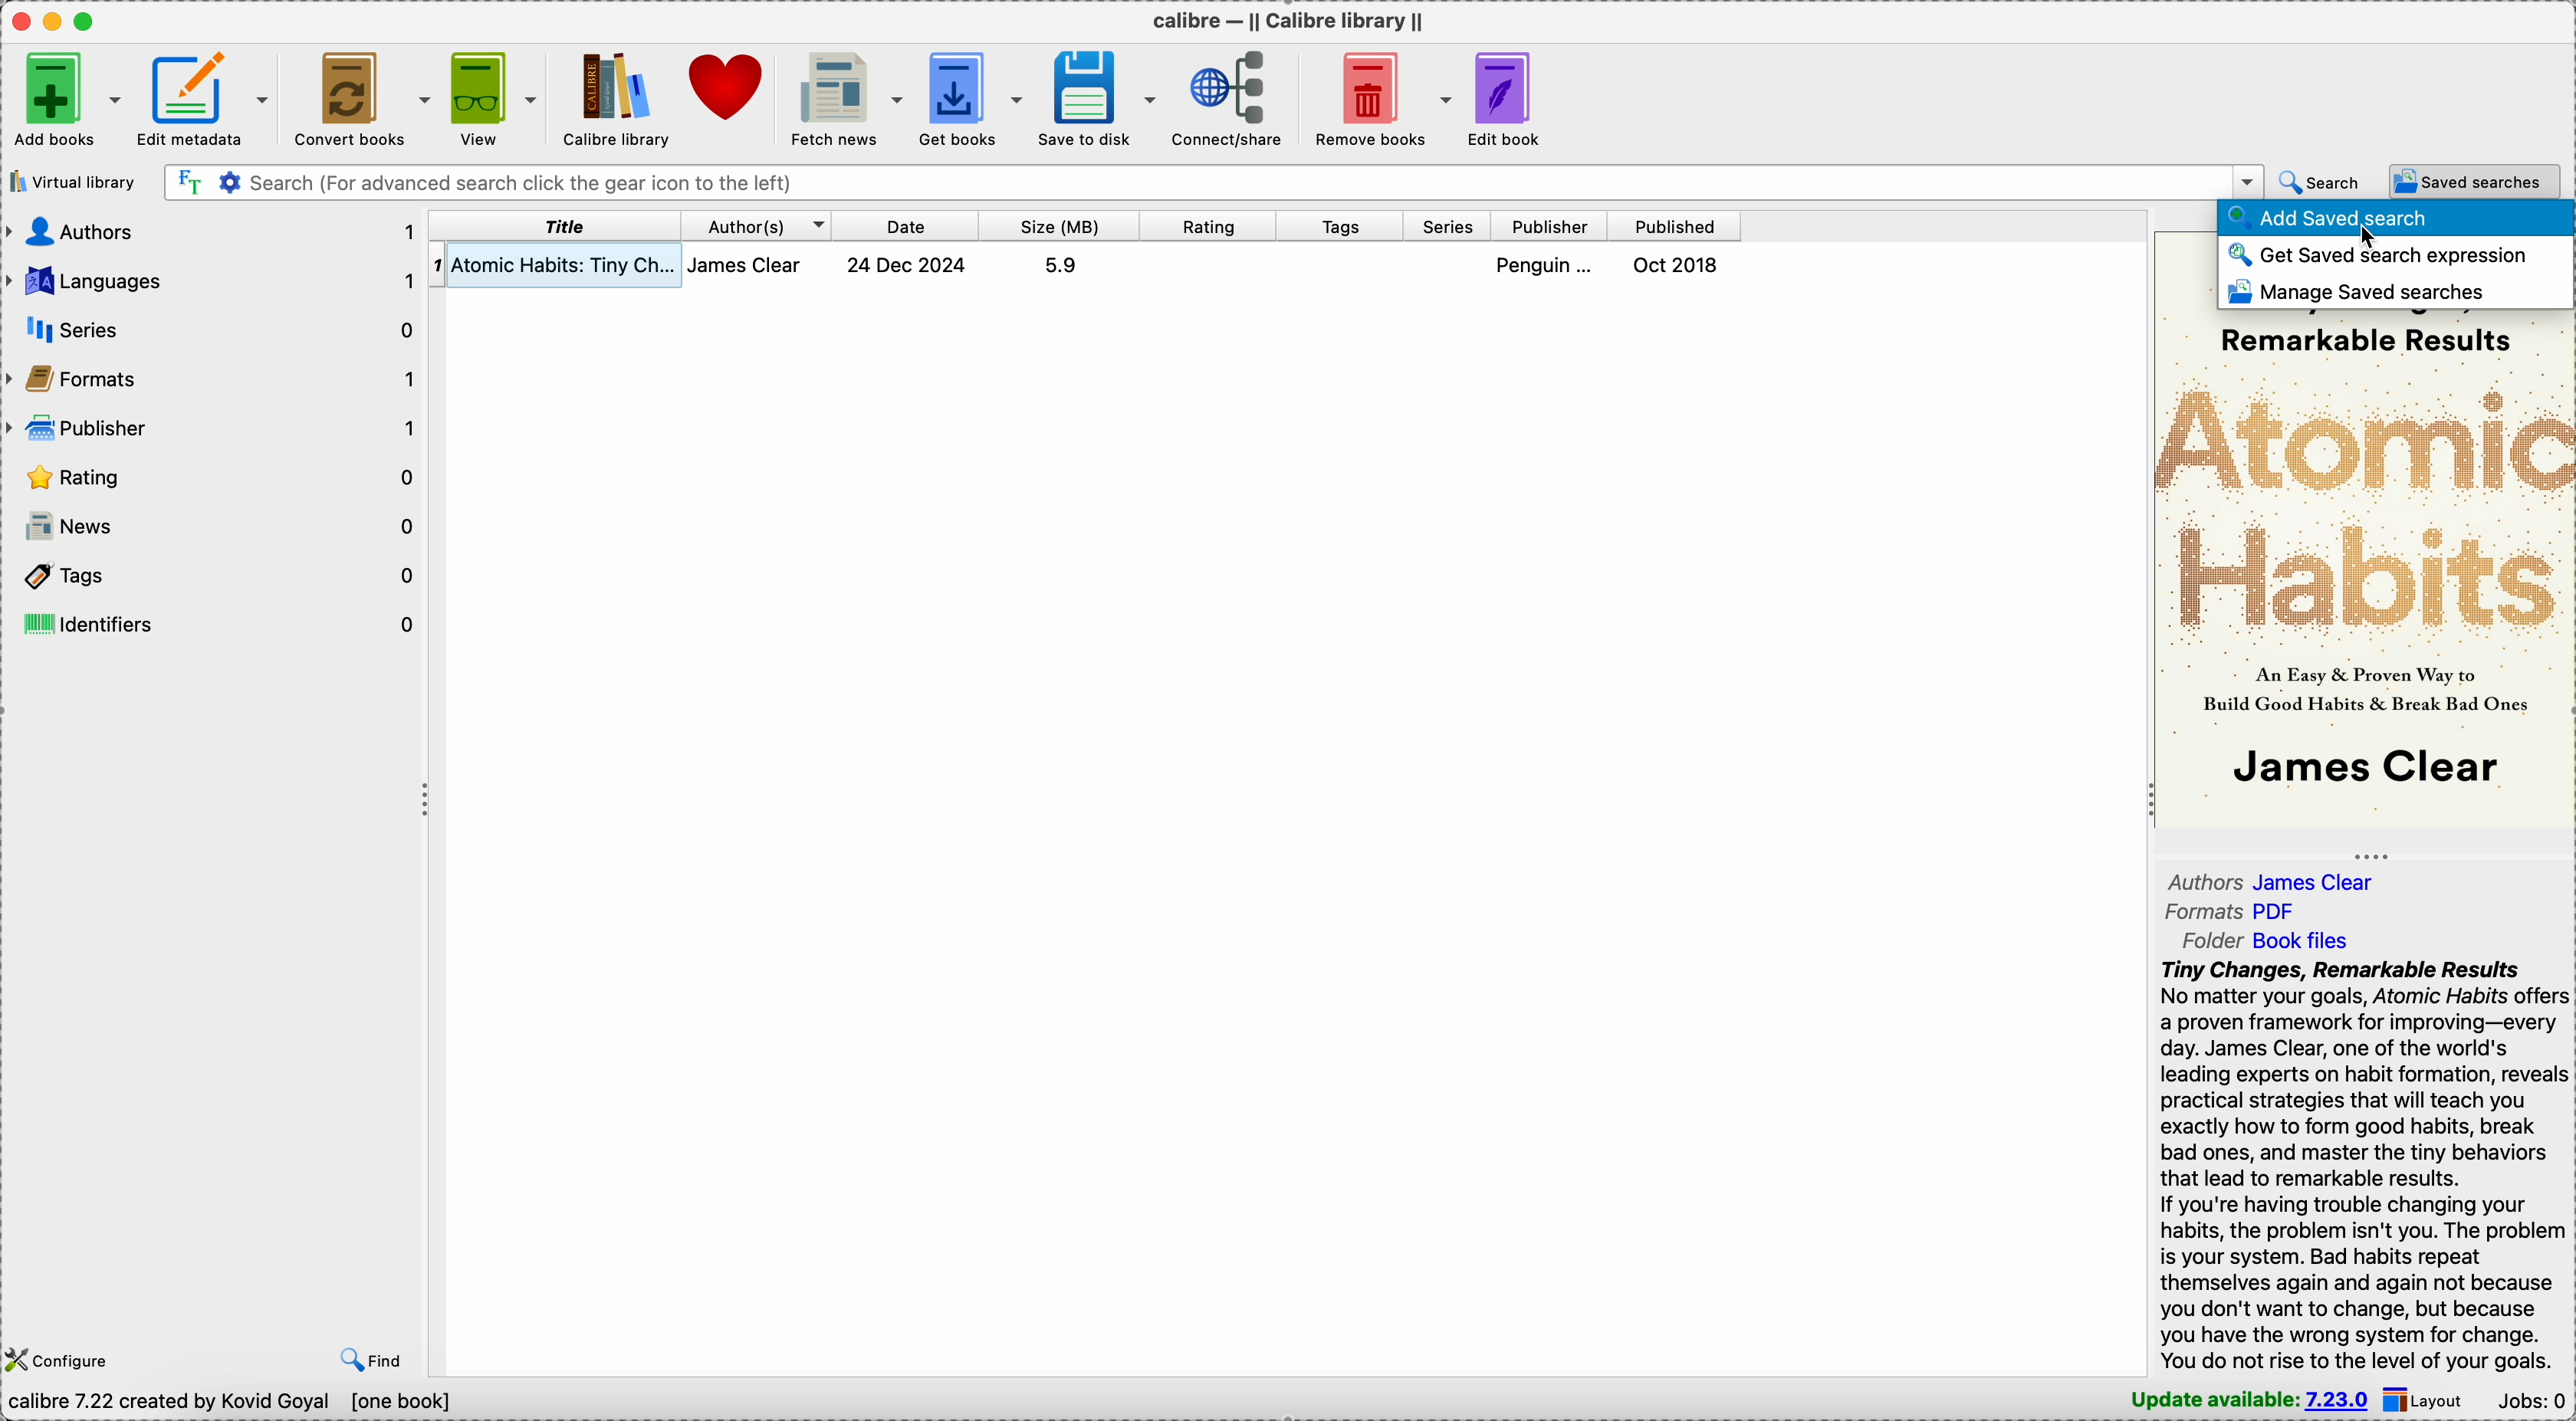  I want to click on james clear, so click(756, 265).